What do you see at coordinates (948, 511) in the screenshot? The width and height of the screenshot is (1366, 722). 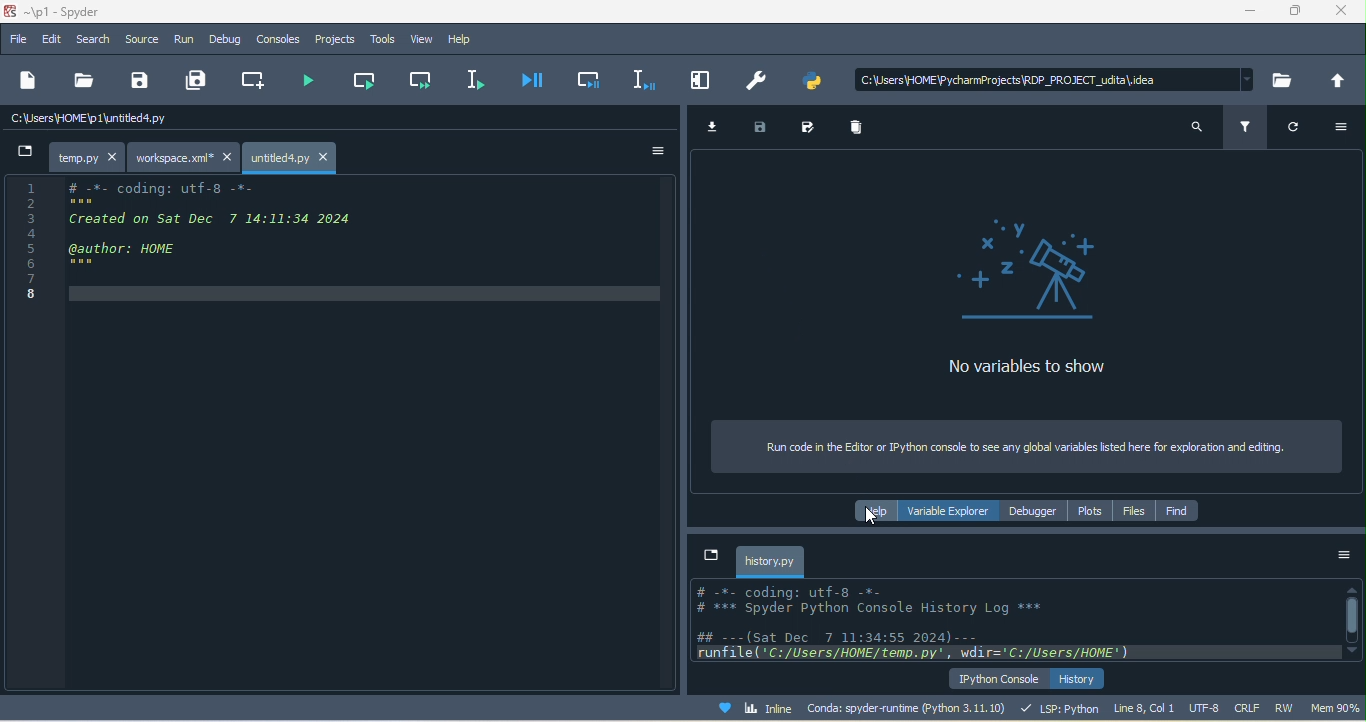 I see `variable explorer` at bounding box center [948, 511].